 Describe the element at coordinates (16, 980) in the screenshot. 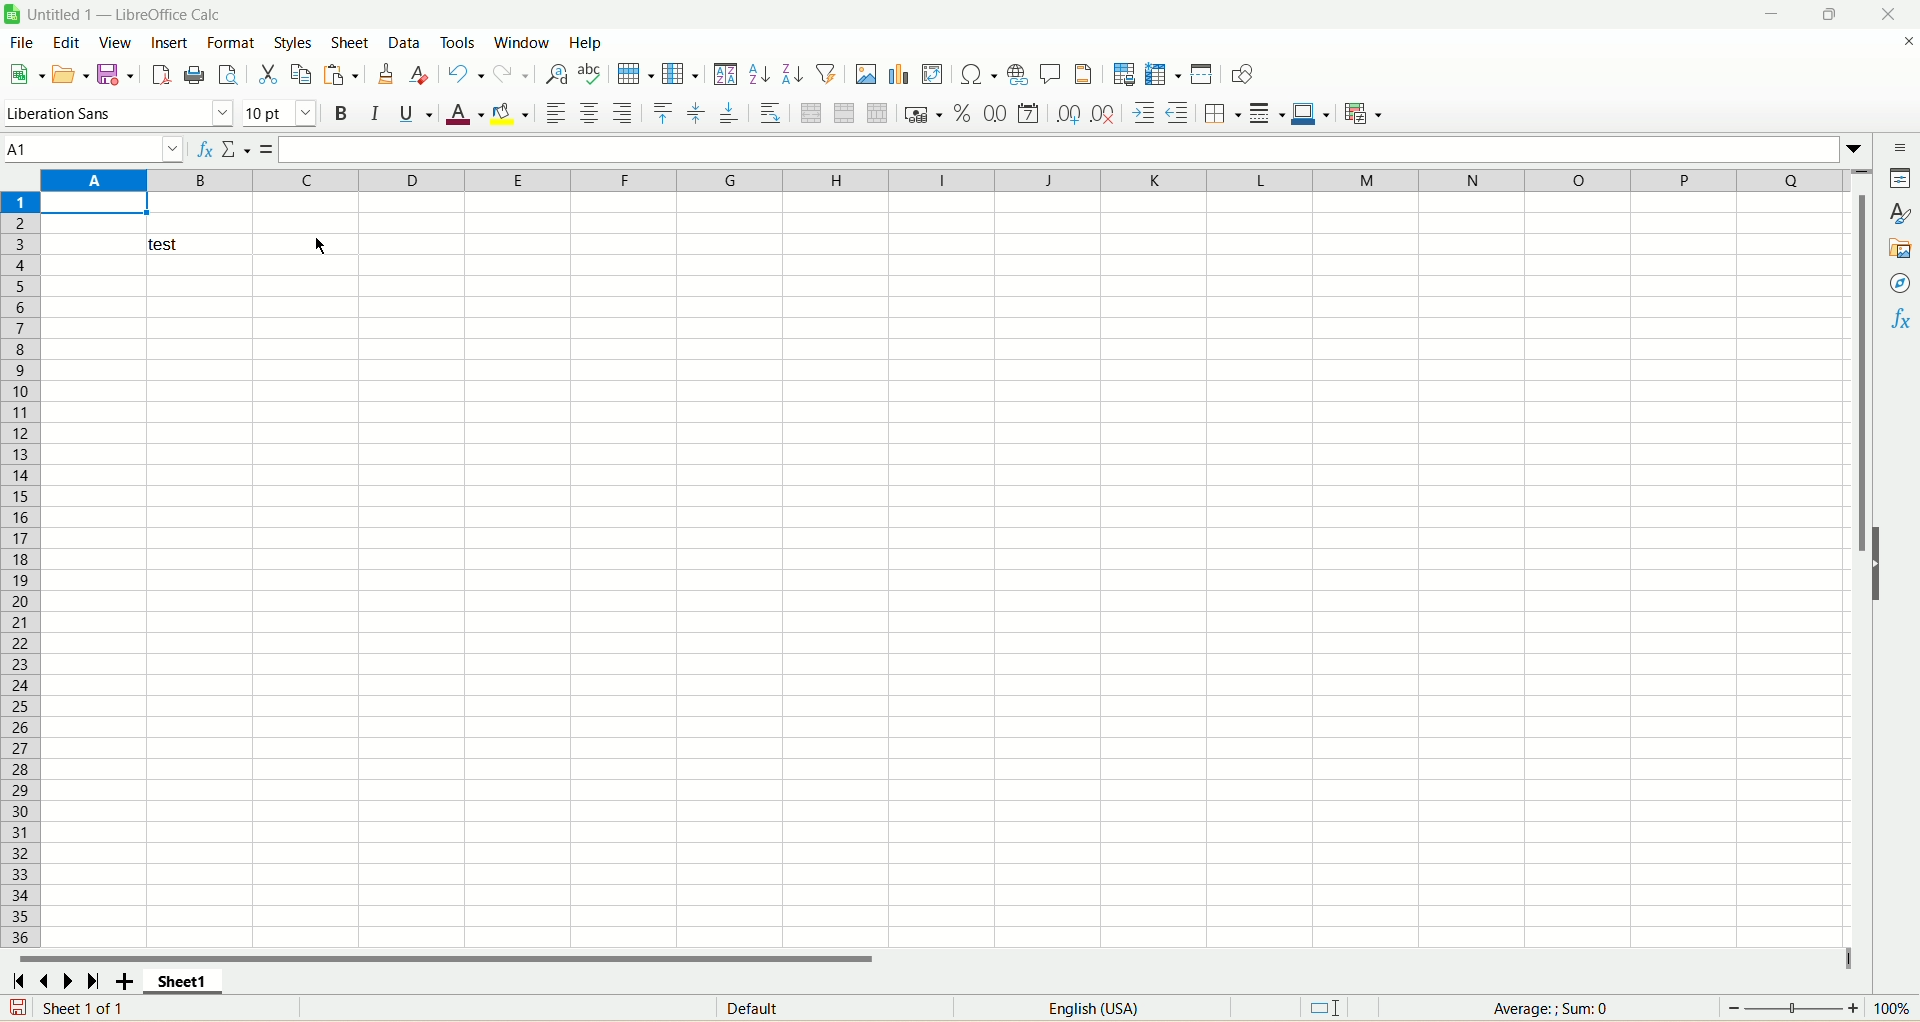

I see `first sheet` at that location.